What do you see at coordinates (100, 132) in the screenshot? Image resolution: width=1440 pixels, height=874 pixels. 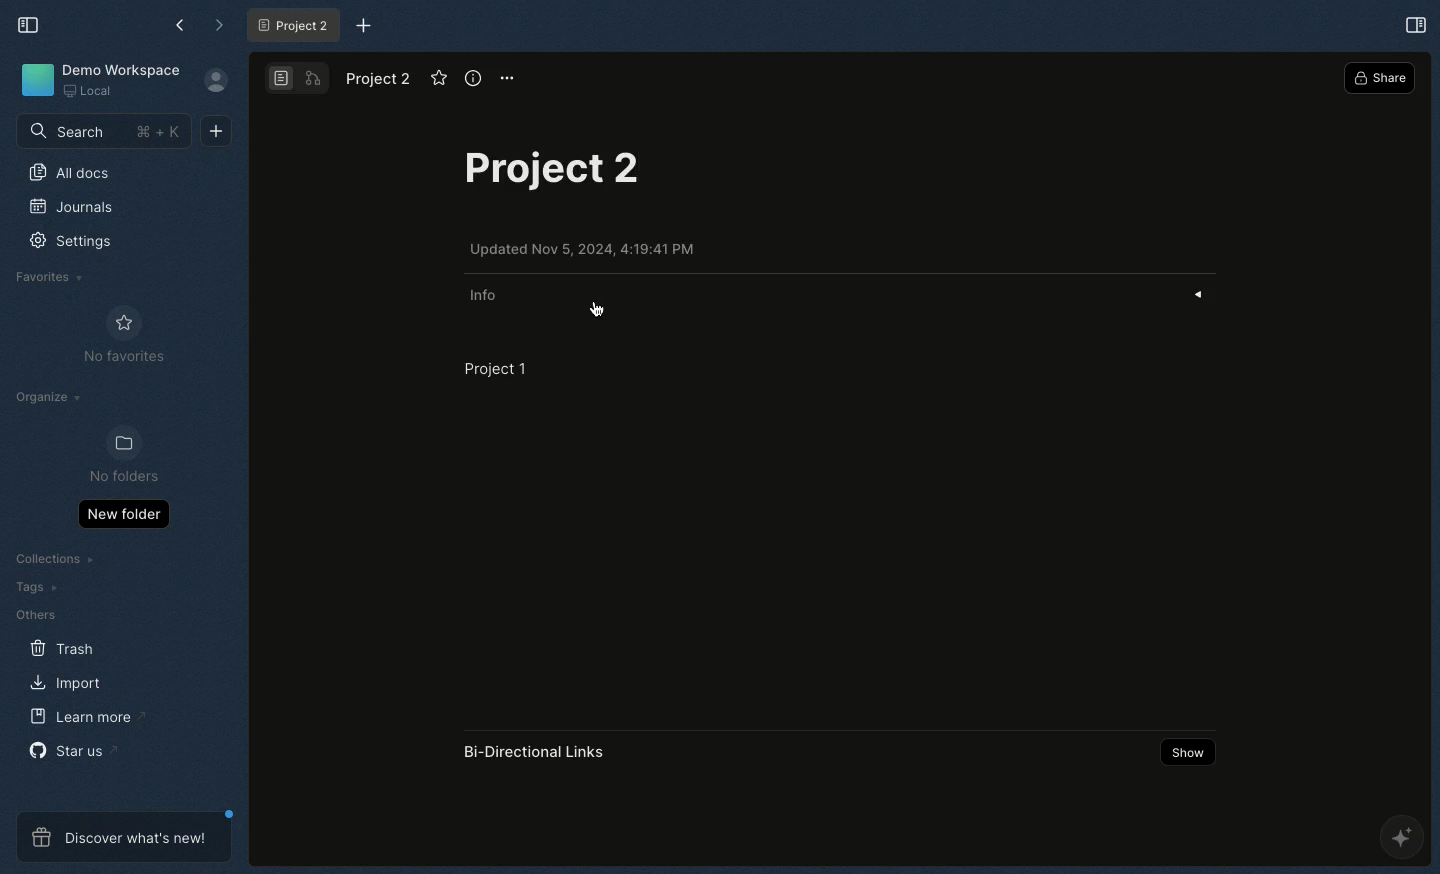 I see `Search` at bounding box center [100, 132].